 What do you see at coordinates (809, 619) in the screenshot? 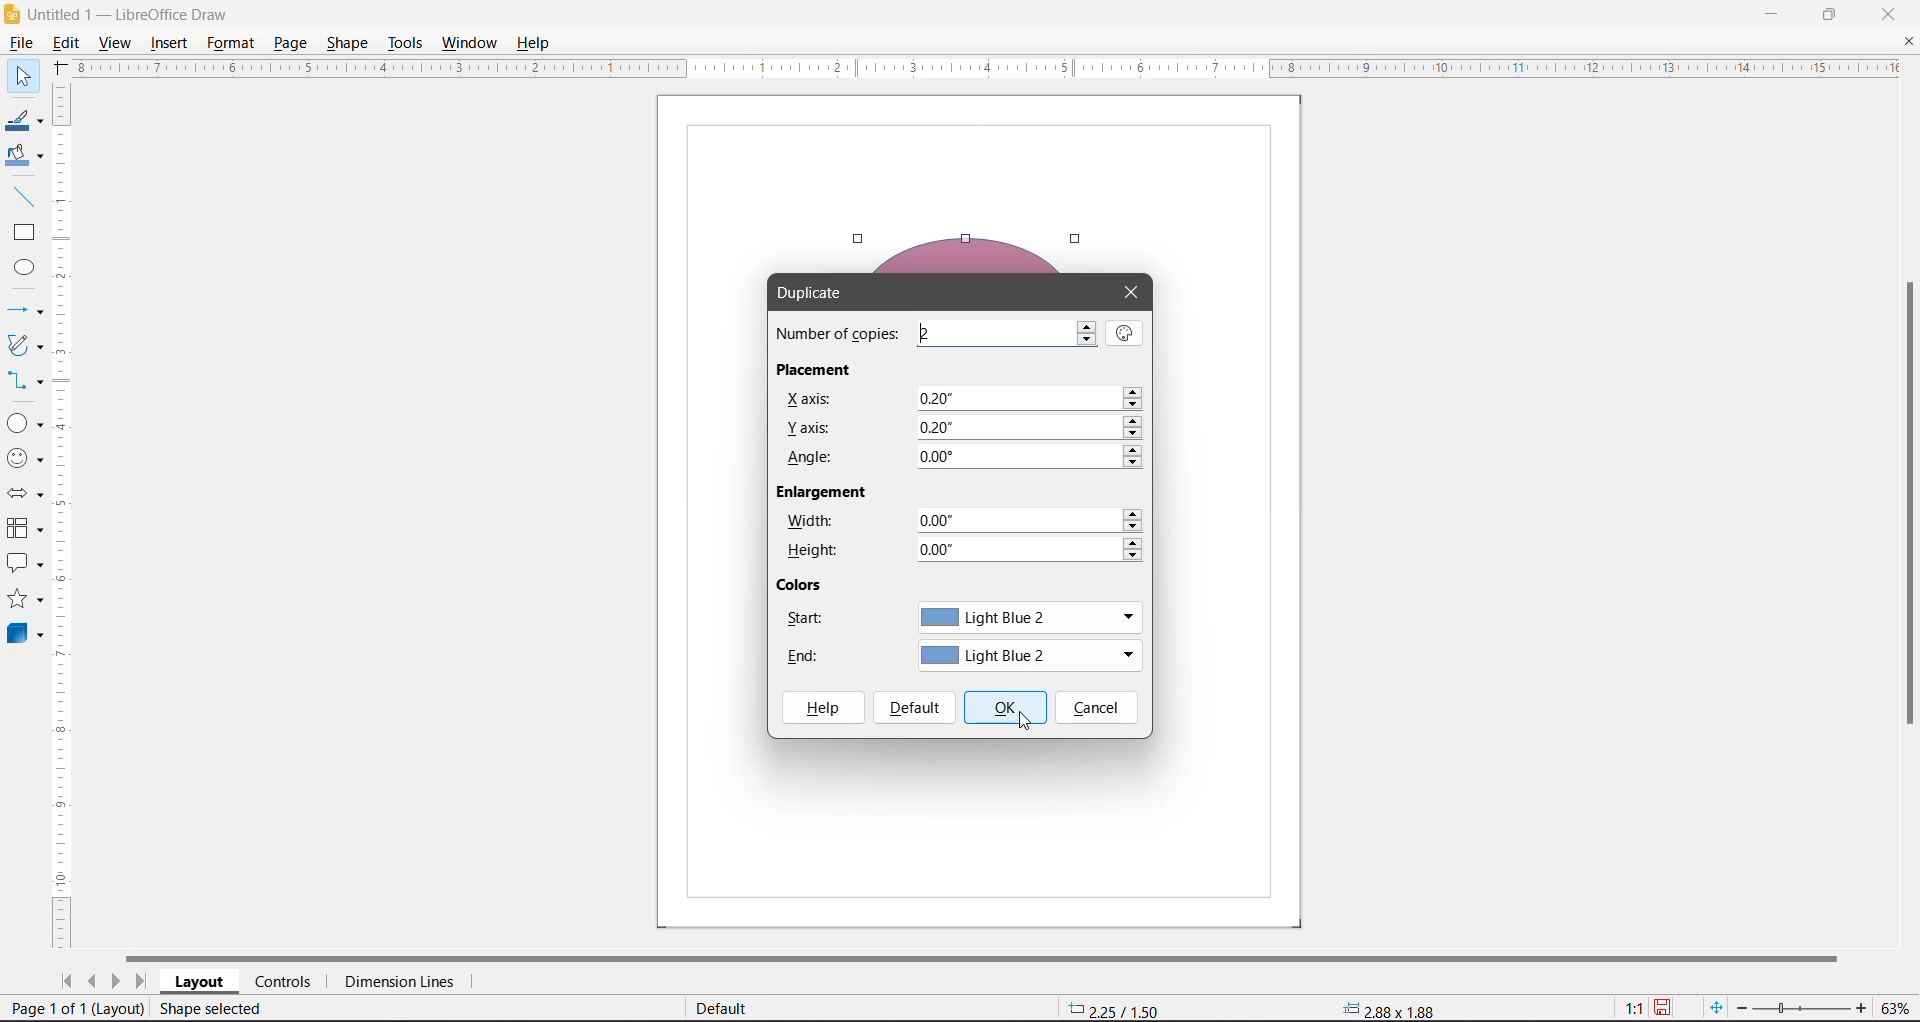
I see `Start` at bounding box center [809, 619].